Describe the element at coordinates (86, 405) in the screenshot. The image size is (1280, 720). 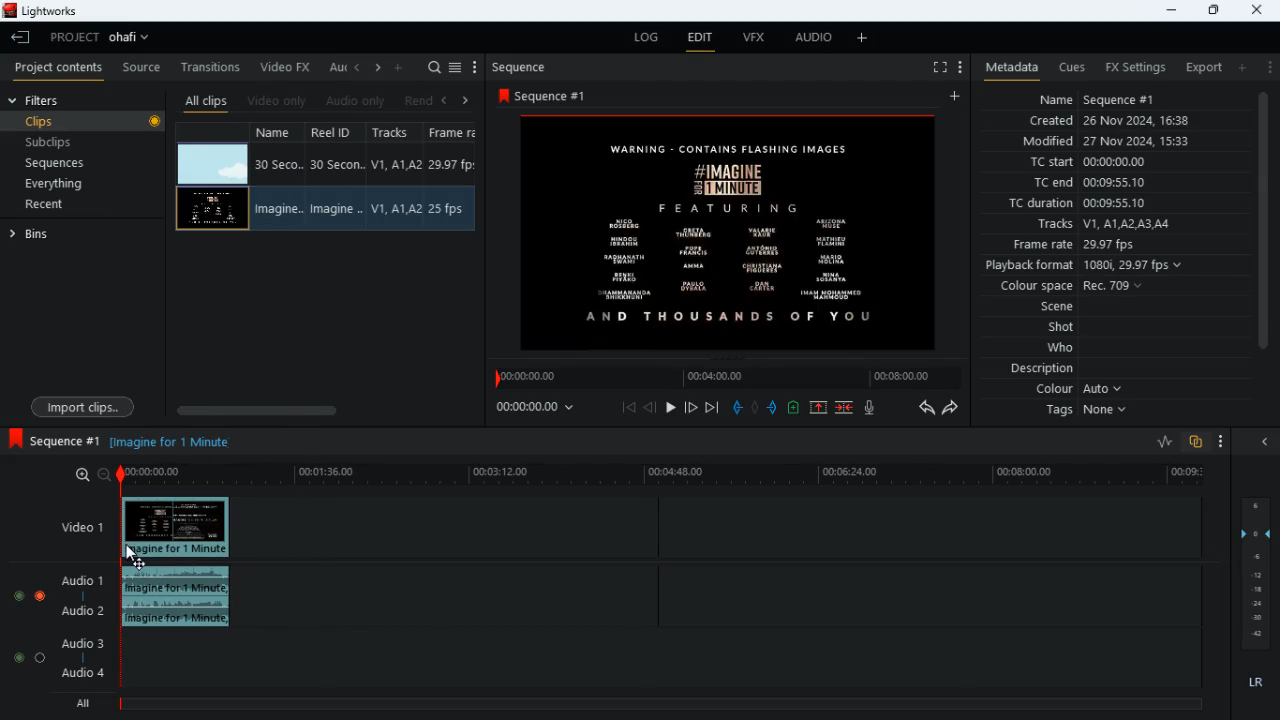
I see `import clips` at that location.